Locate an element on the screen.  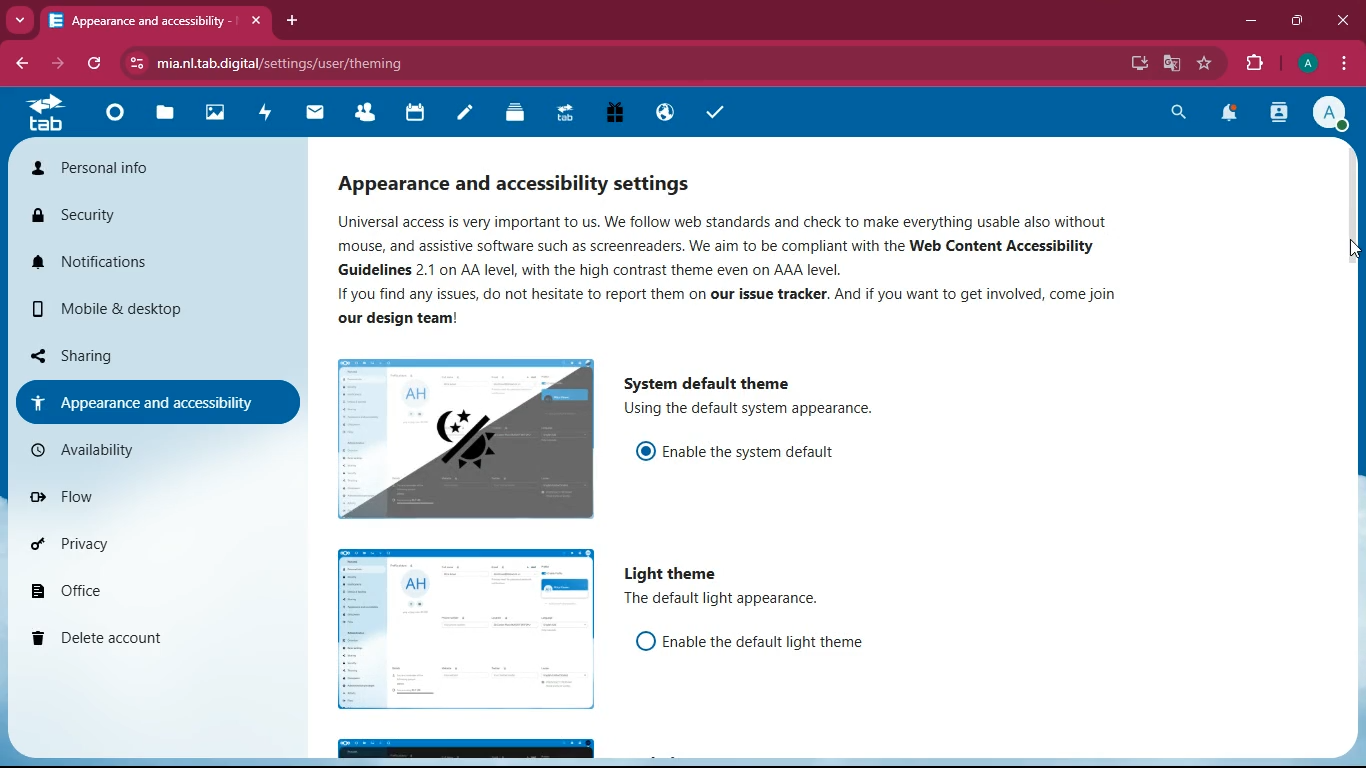
desktop is located at coordinates (1135, 63).